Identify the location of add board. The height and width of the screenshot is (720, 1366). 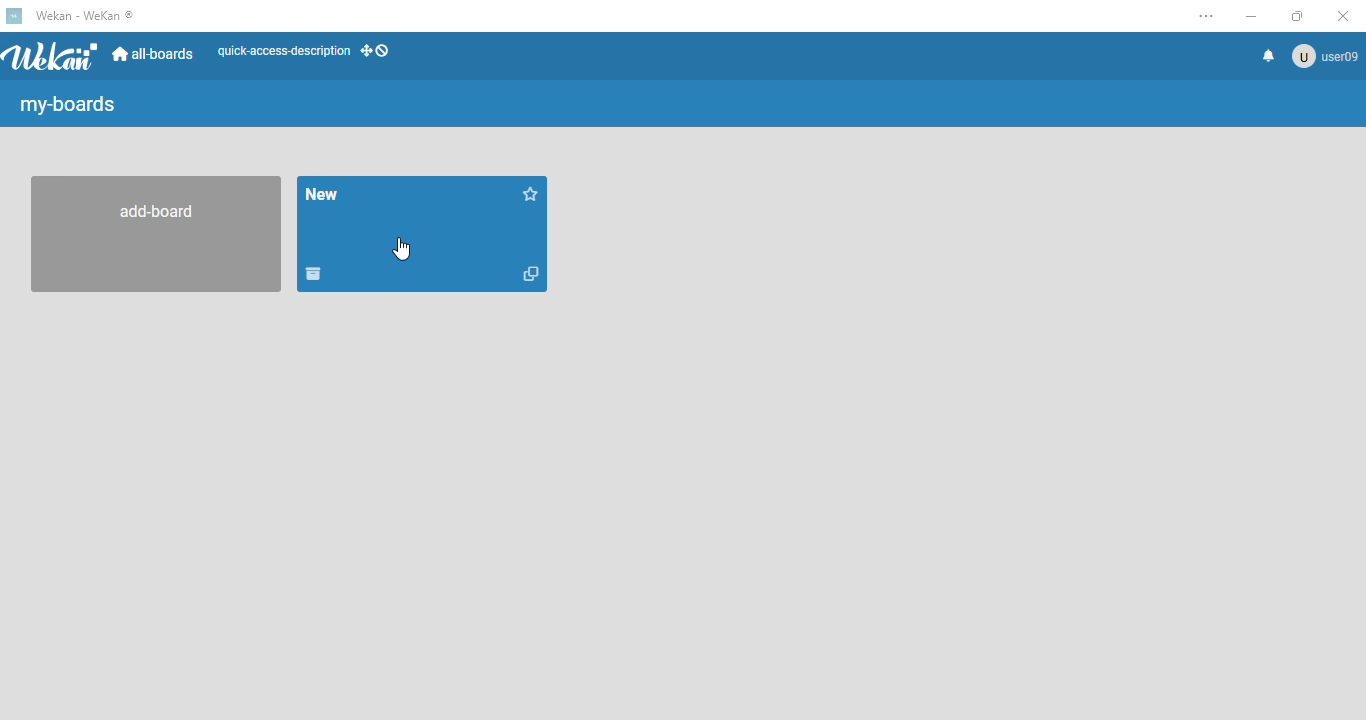
(151, 235).